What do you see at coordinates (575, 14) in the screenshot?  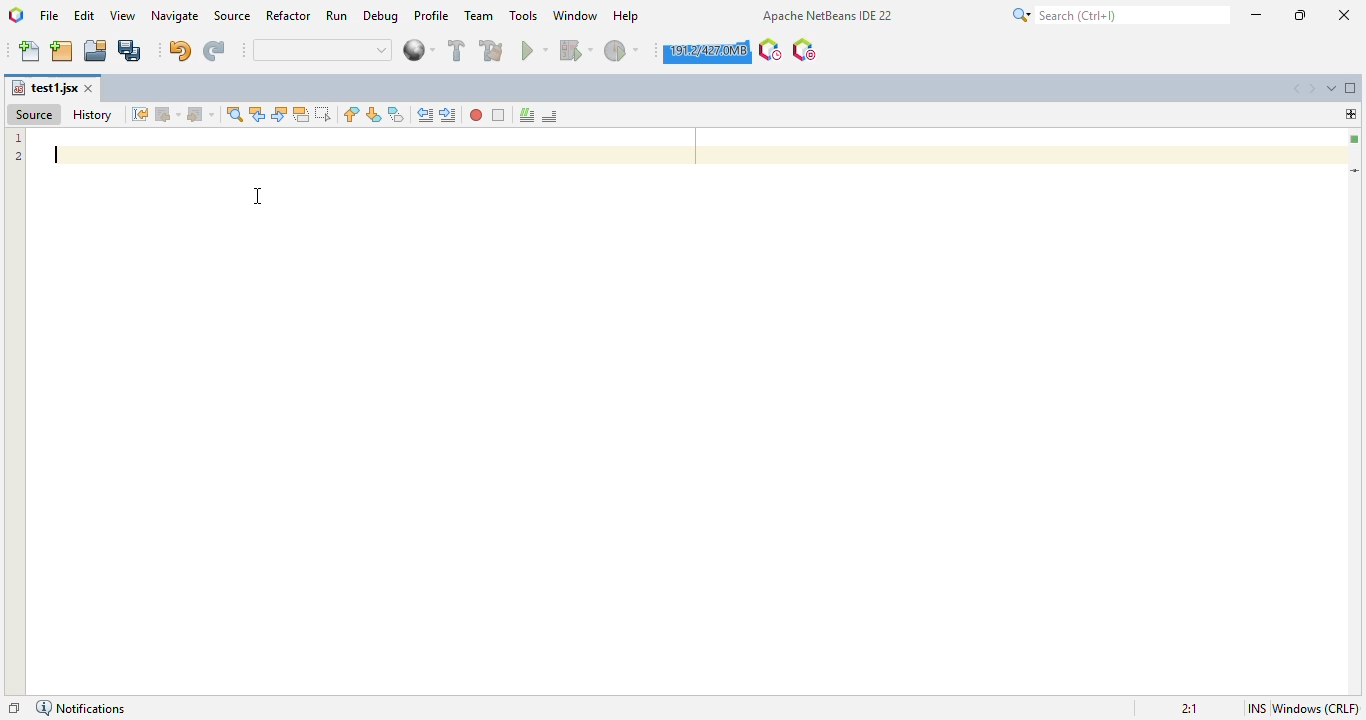 I see `window` at bounding box center [575, 14].